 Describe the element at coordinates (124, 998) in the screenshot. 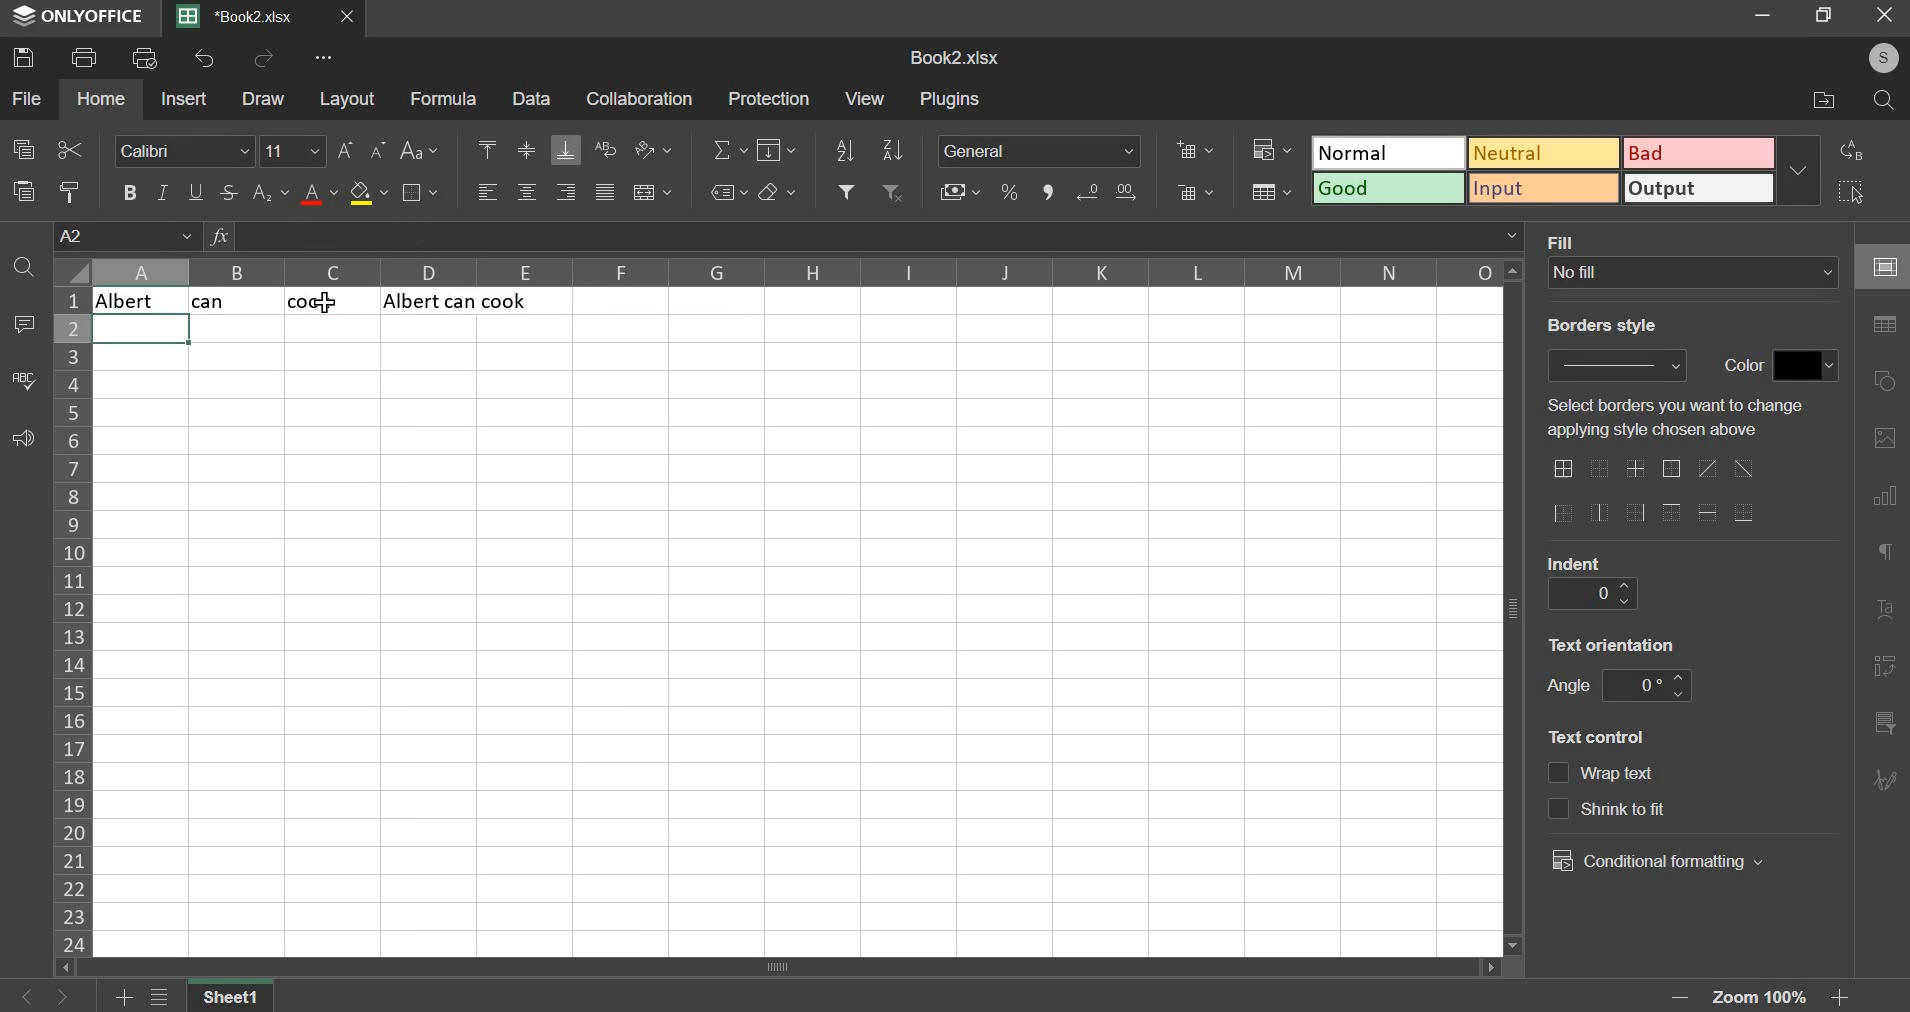

I see `add sheets` at that location.